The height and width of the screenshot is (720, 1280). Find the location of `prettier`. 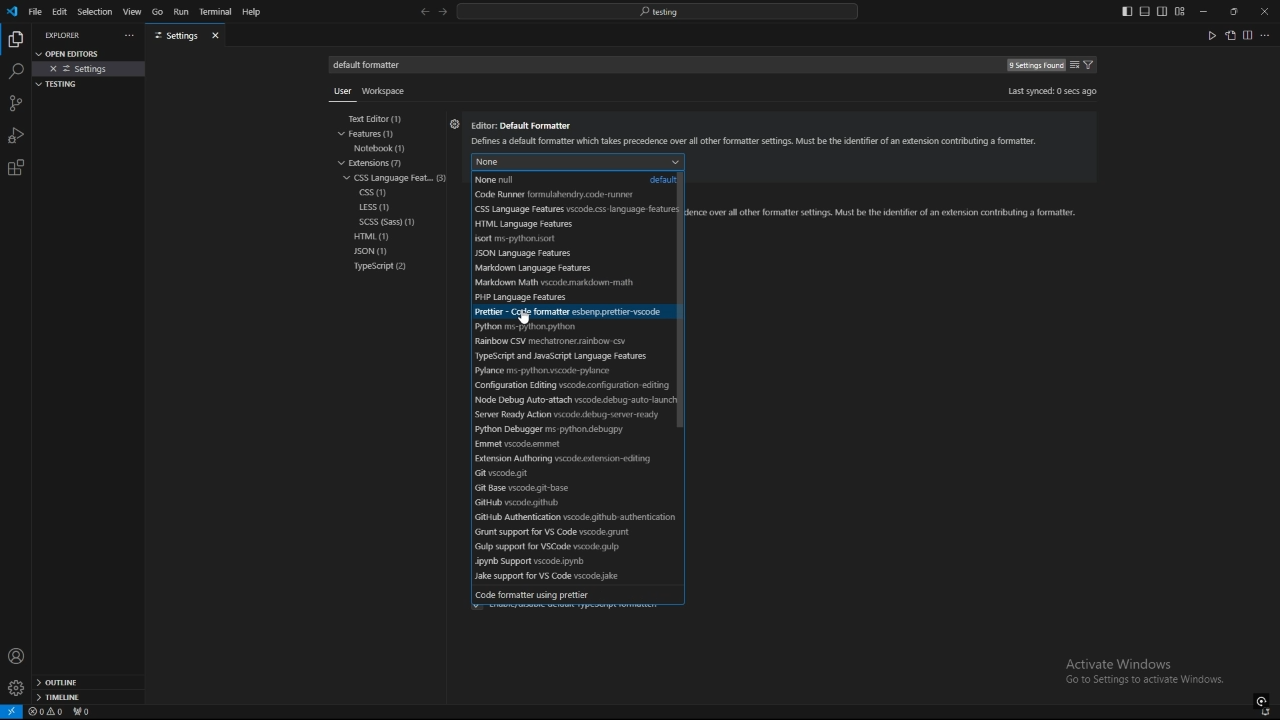

prettier is located at coordinates (564, 313).